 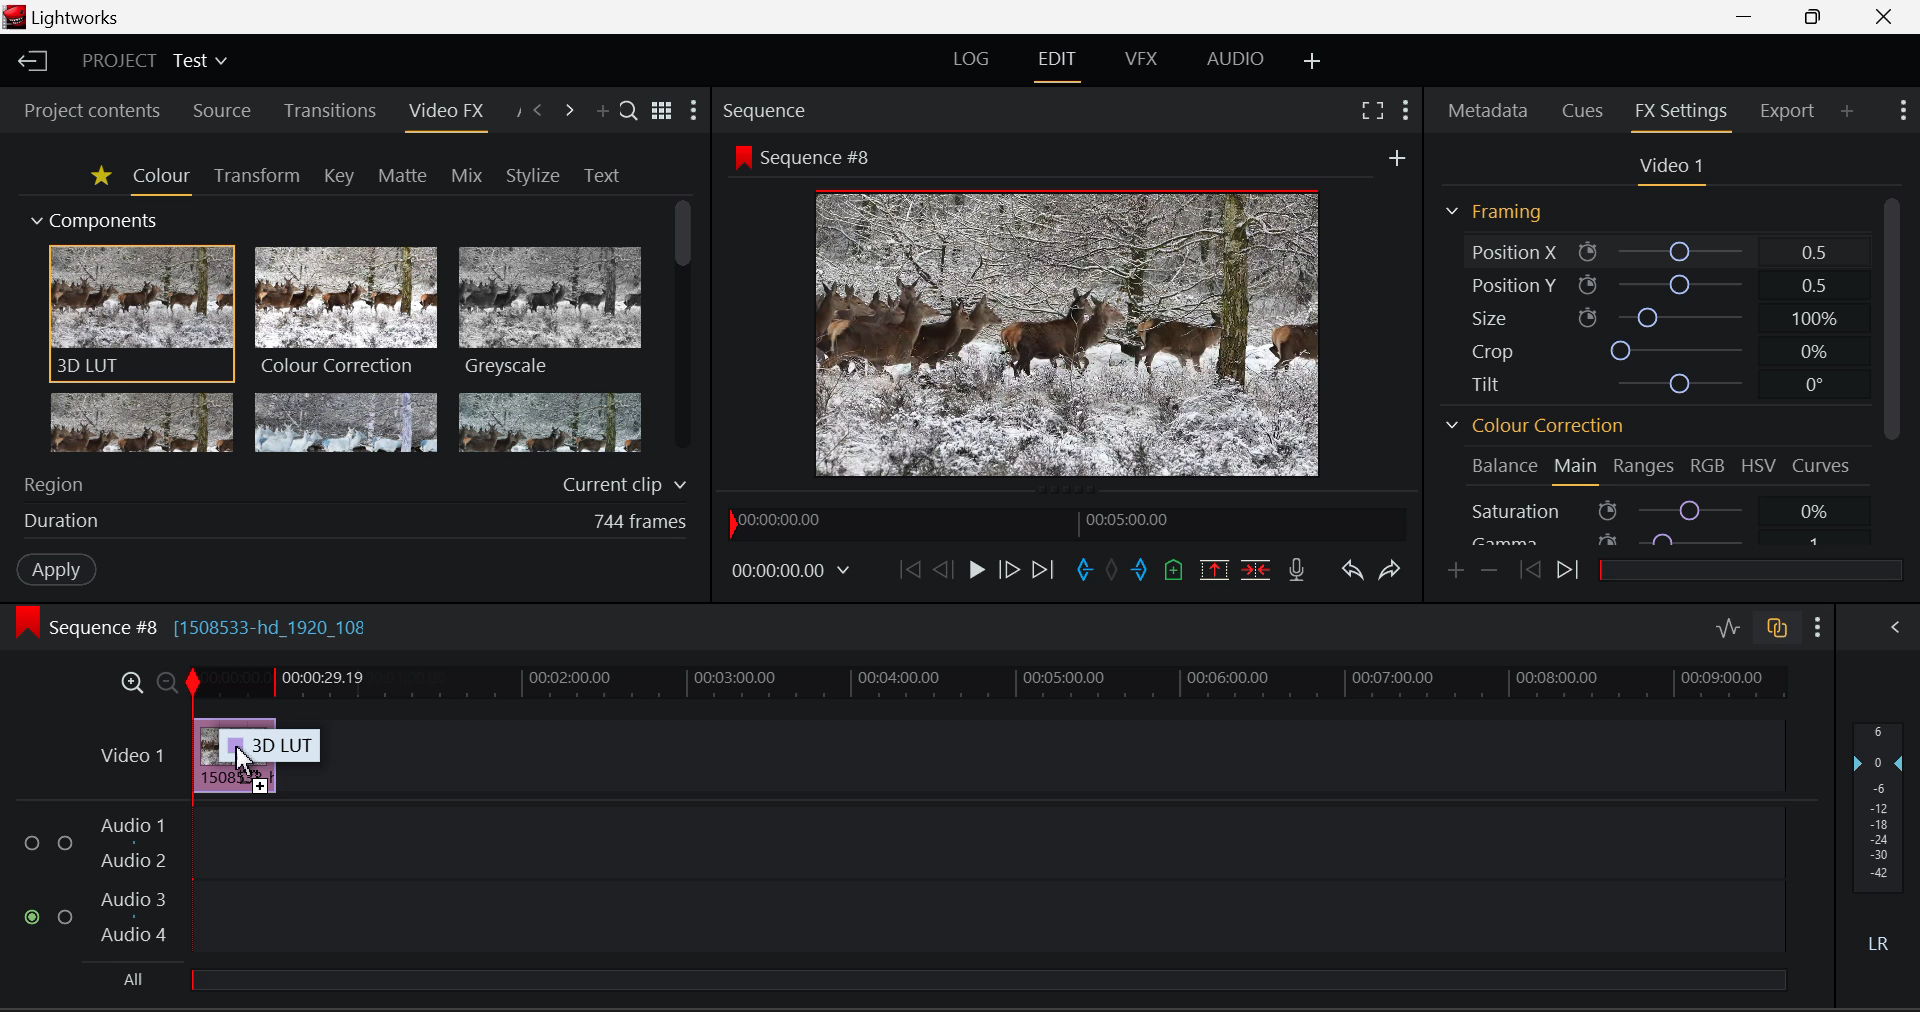 What do you see at coordinates (1454, 573) in the screenshot?
I see `Add keyframe` at bounding box center [1454, 573].